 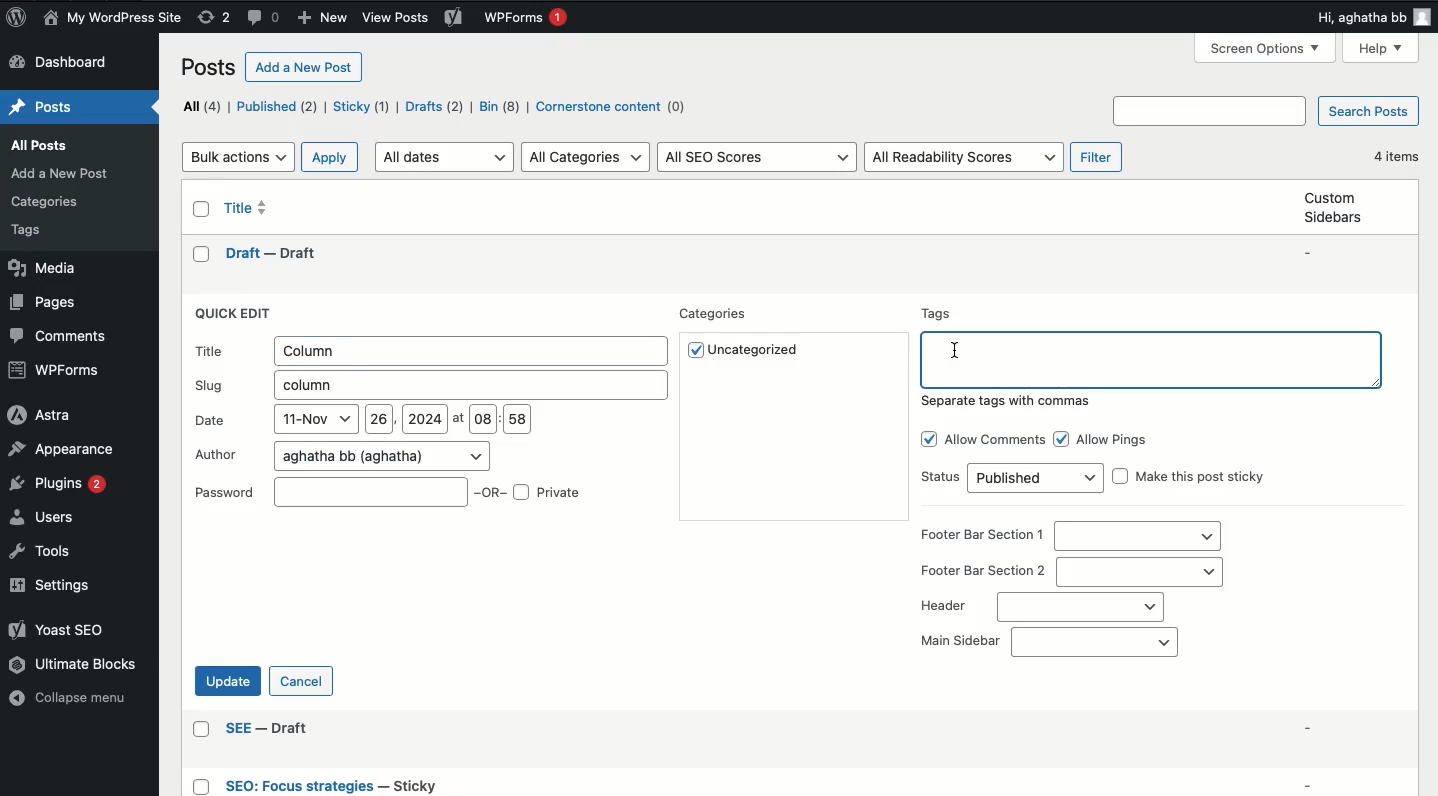 What do you see at coordinates (44, 519) in the screenshot?
I see `Users` at bounding box center [44, 519].